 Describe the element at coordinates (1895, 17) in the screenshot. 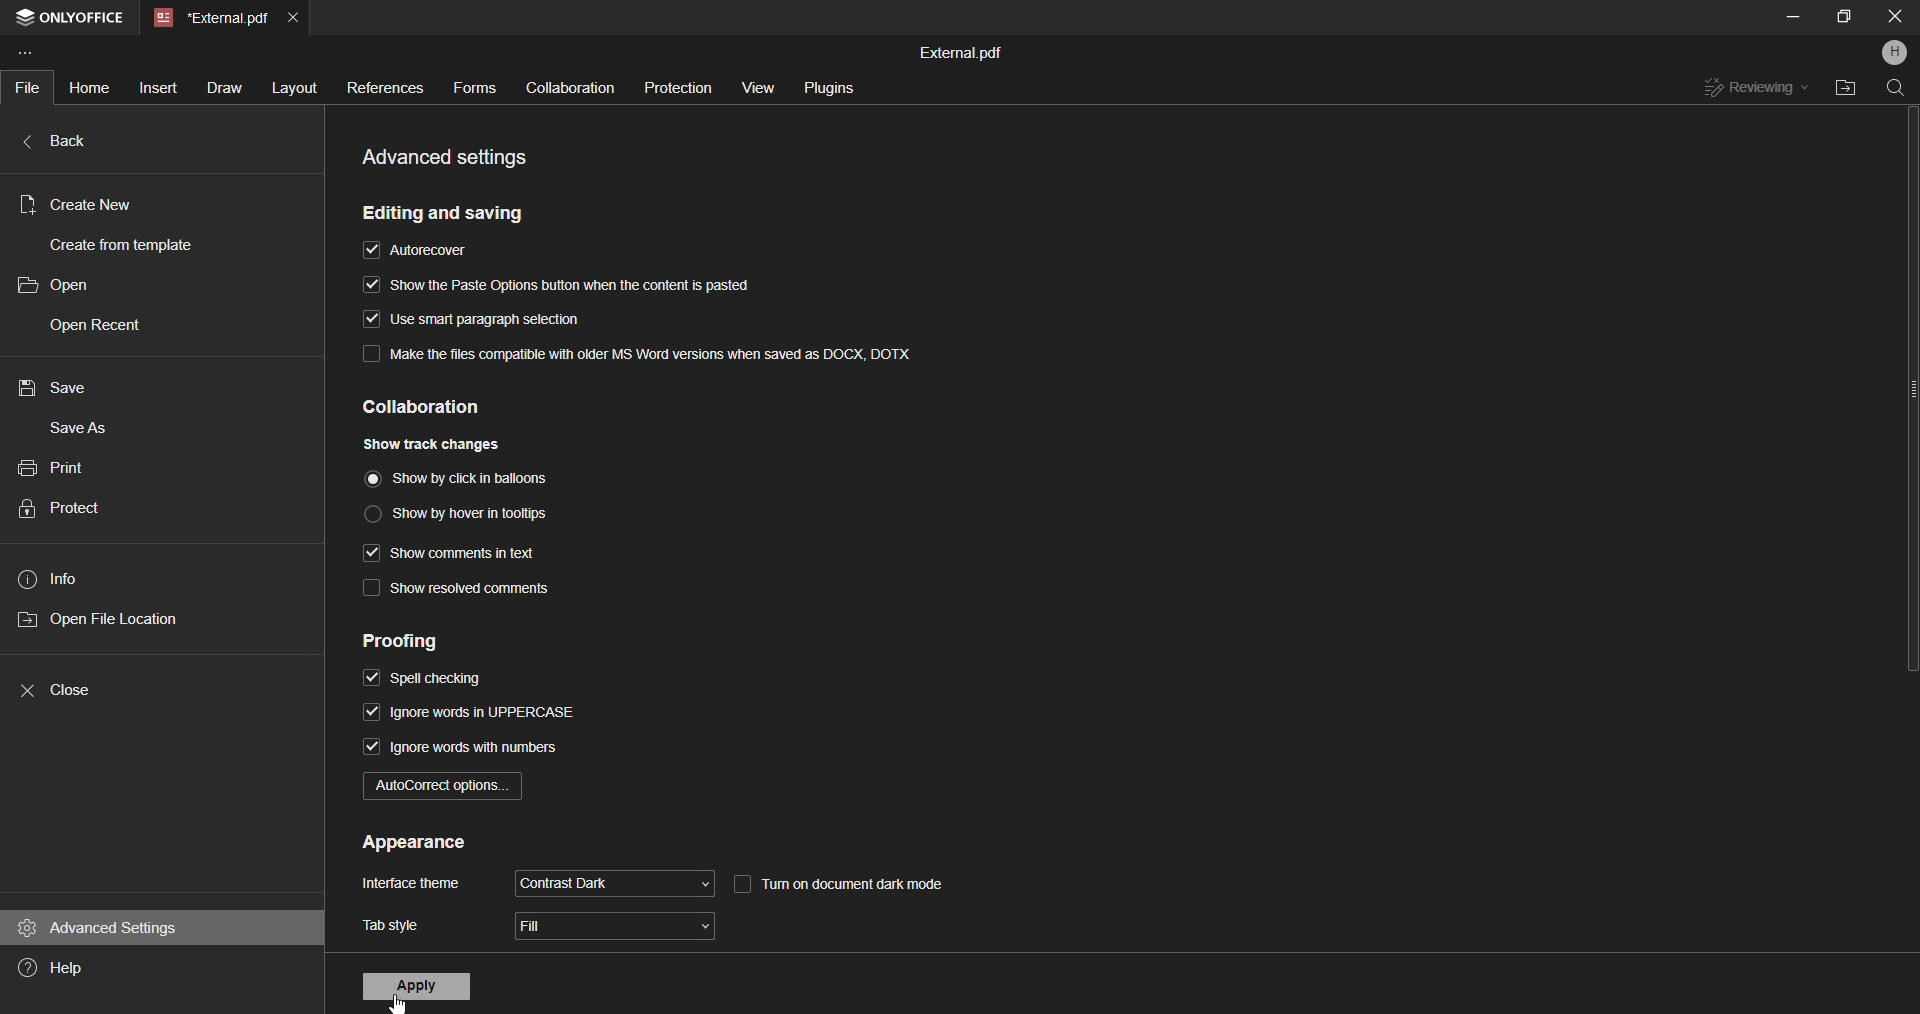

I see `Close` at that location.